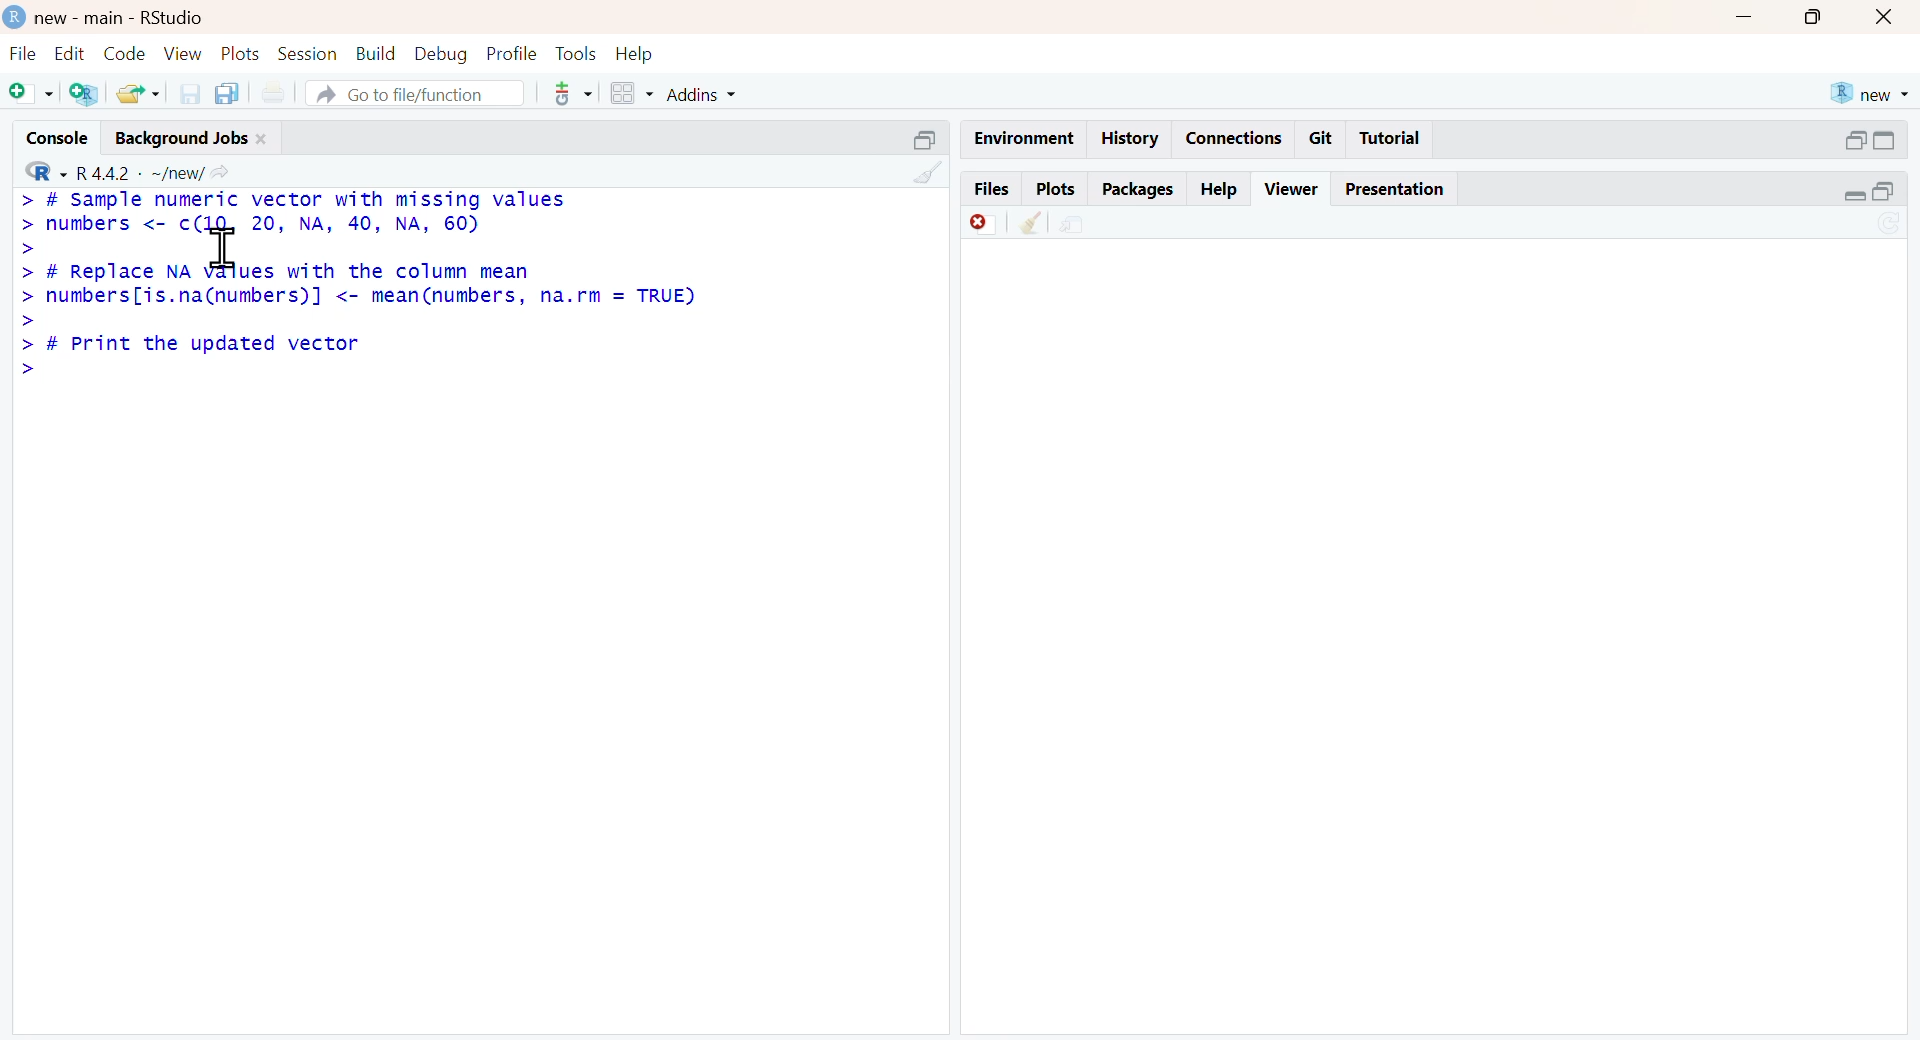 This screenshot has width=1920, height=1040. Describe the element at coordinates (262, 139) in the screenshot. I see `close` at that location.